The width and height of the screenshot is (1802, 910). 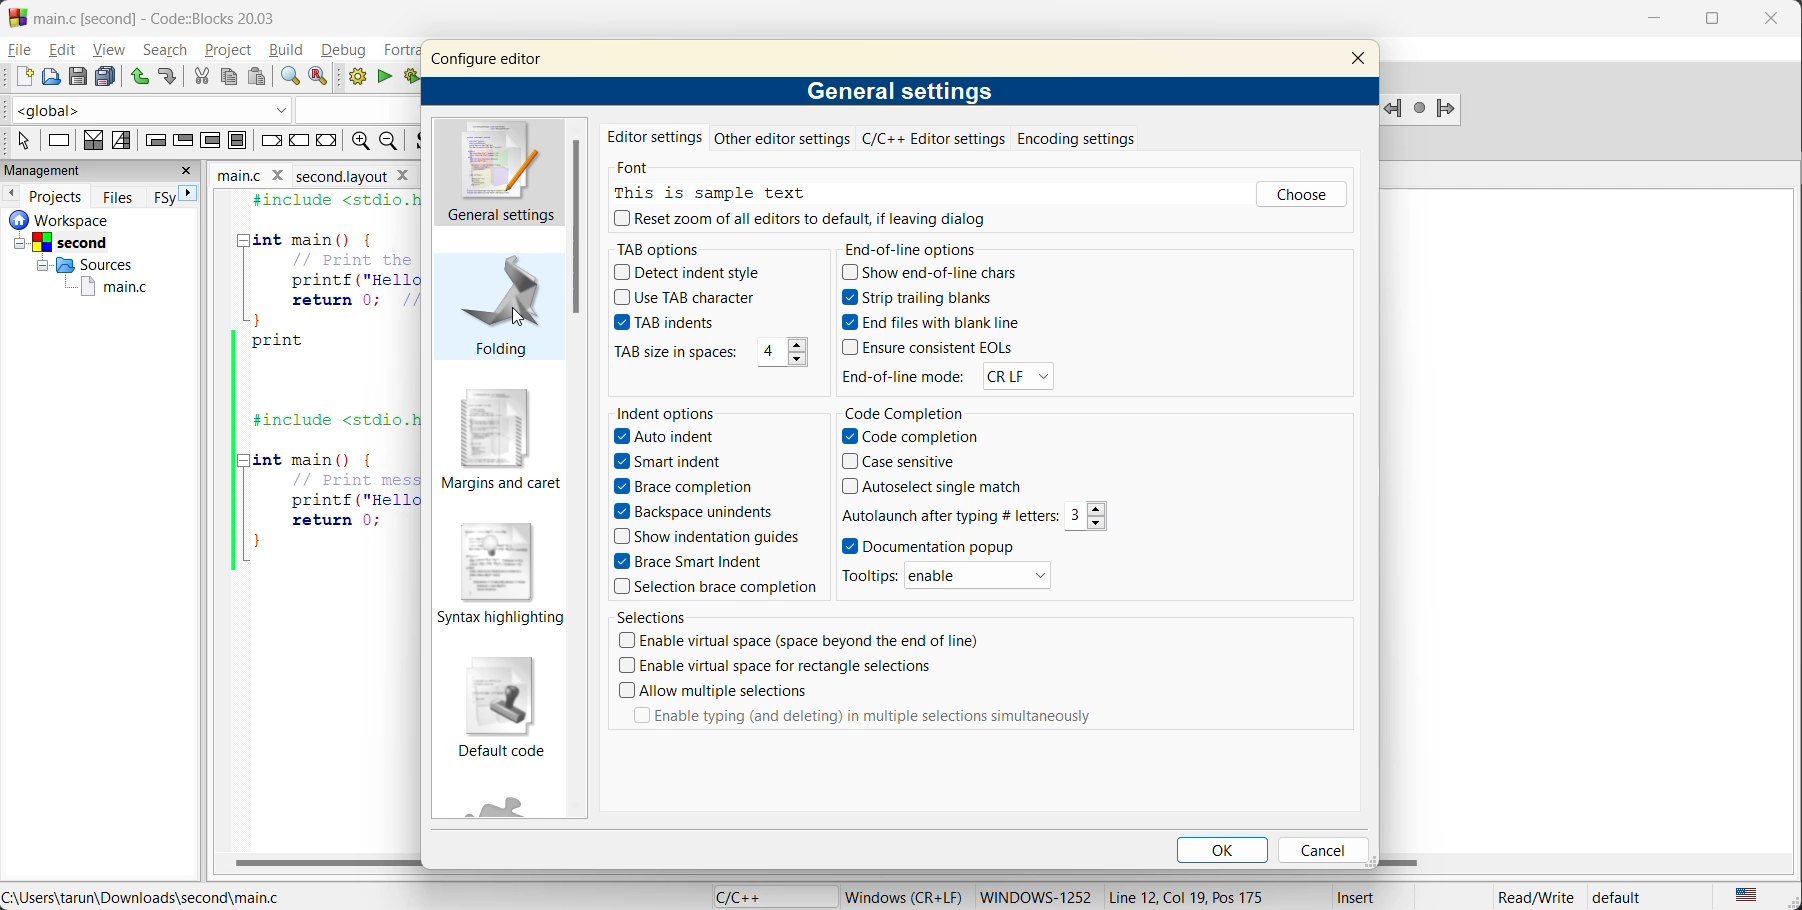 I want to click on Backspace unindents, so click(x=697, y=512).